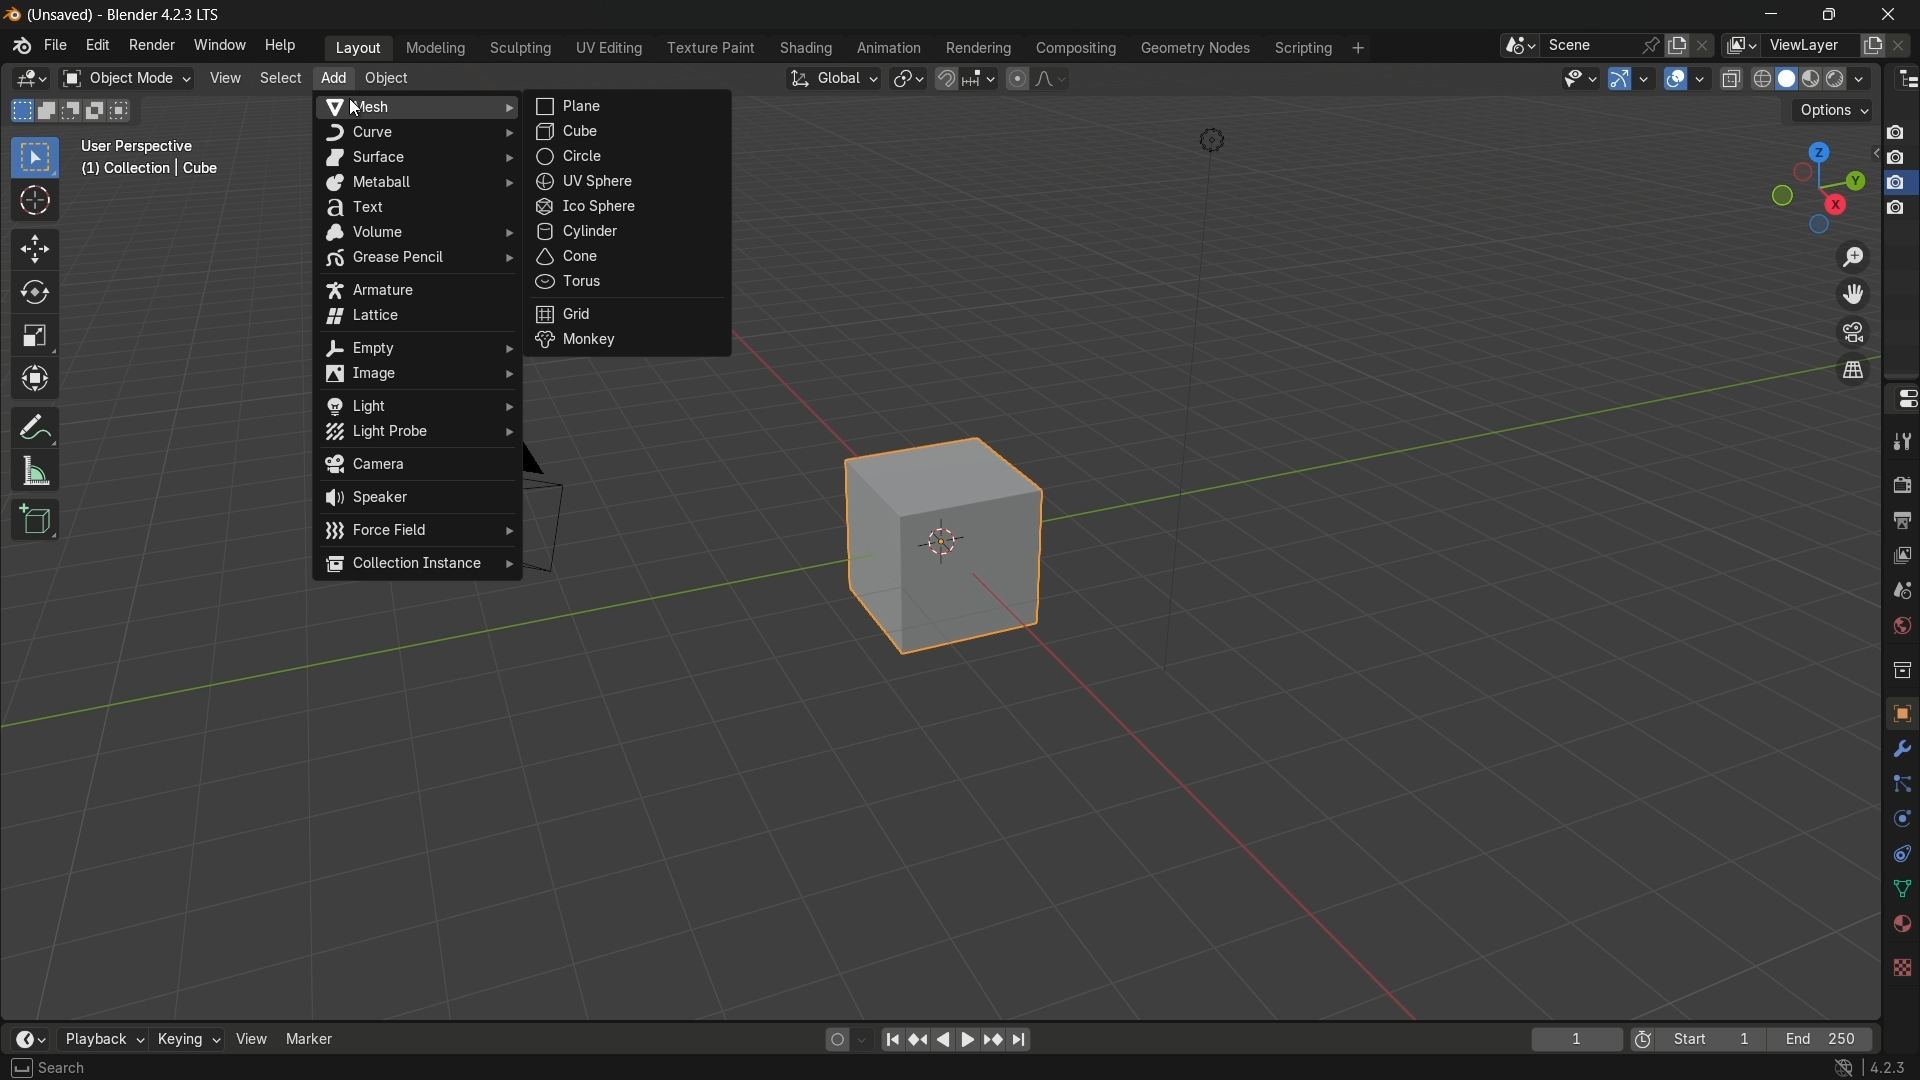  I want to click on lattice, so click(412, 315).